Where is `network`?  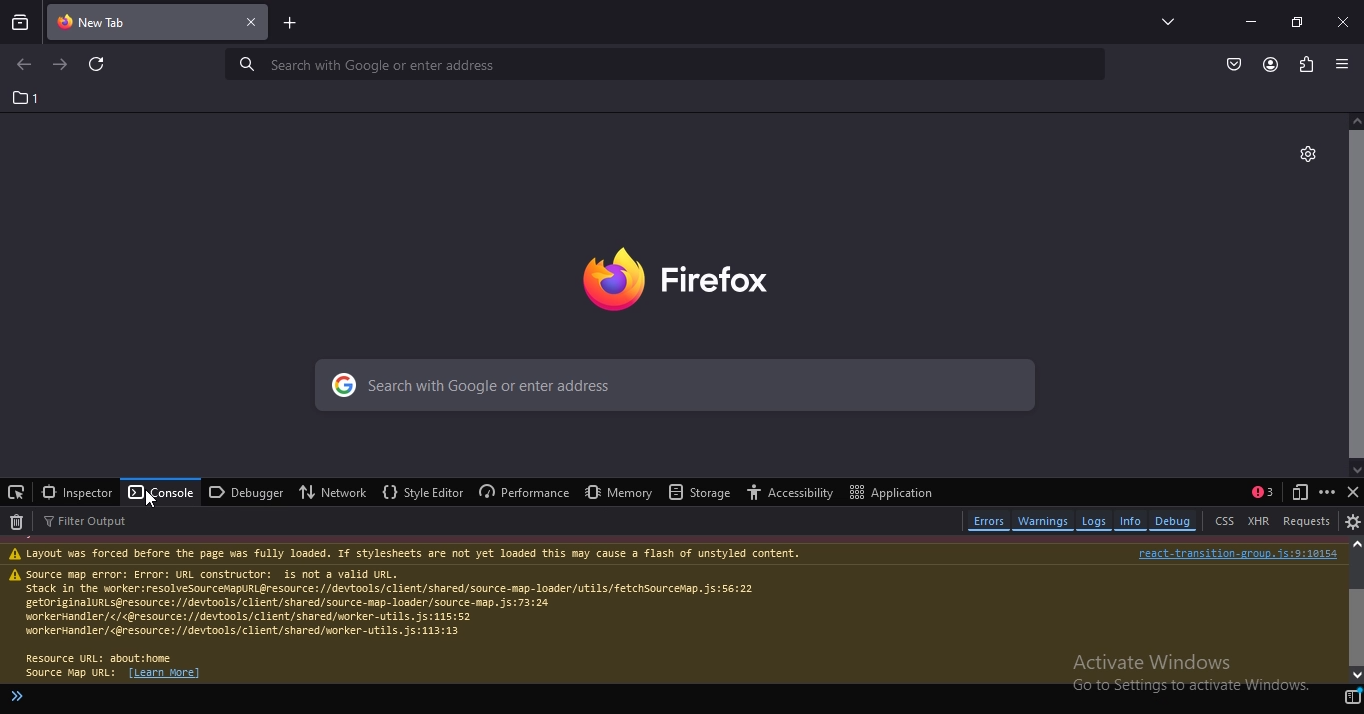 network is located at coordinates (329, 493).